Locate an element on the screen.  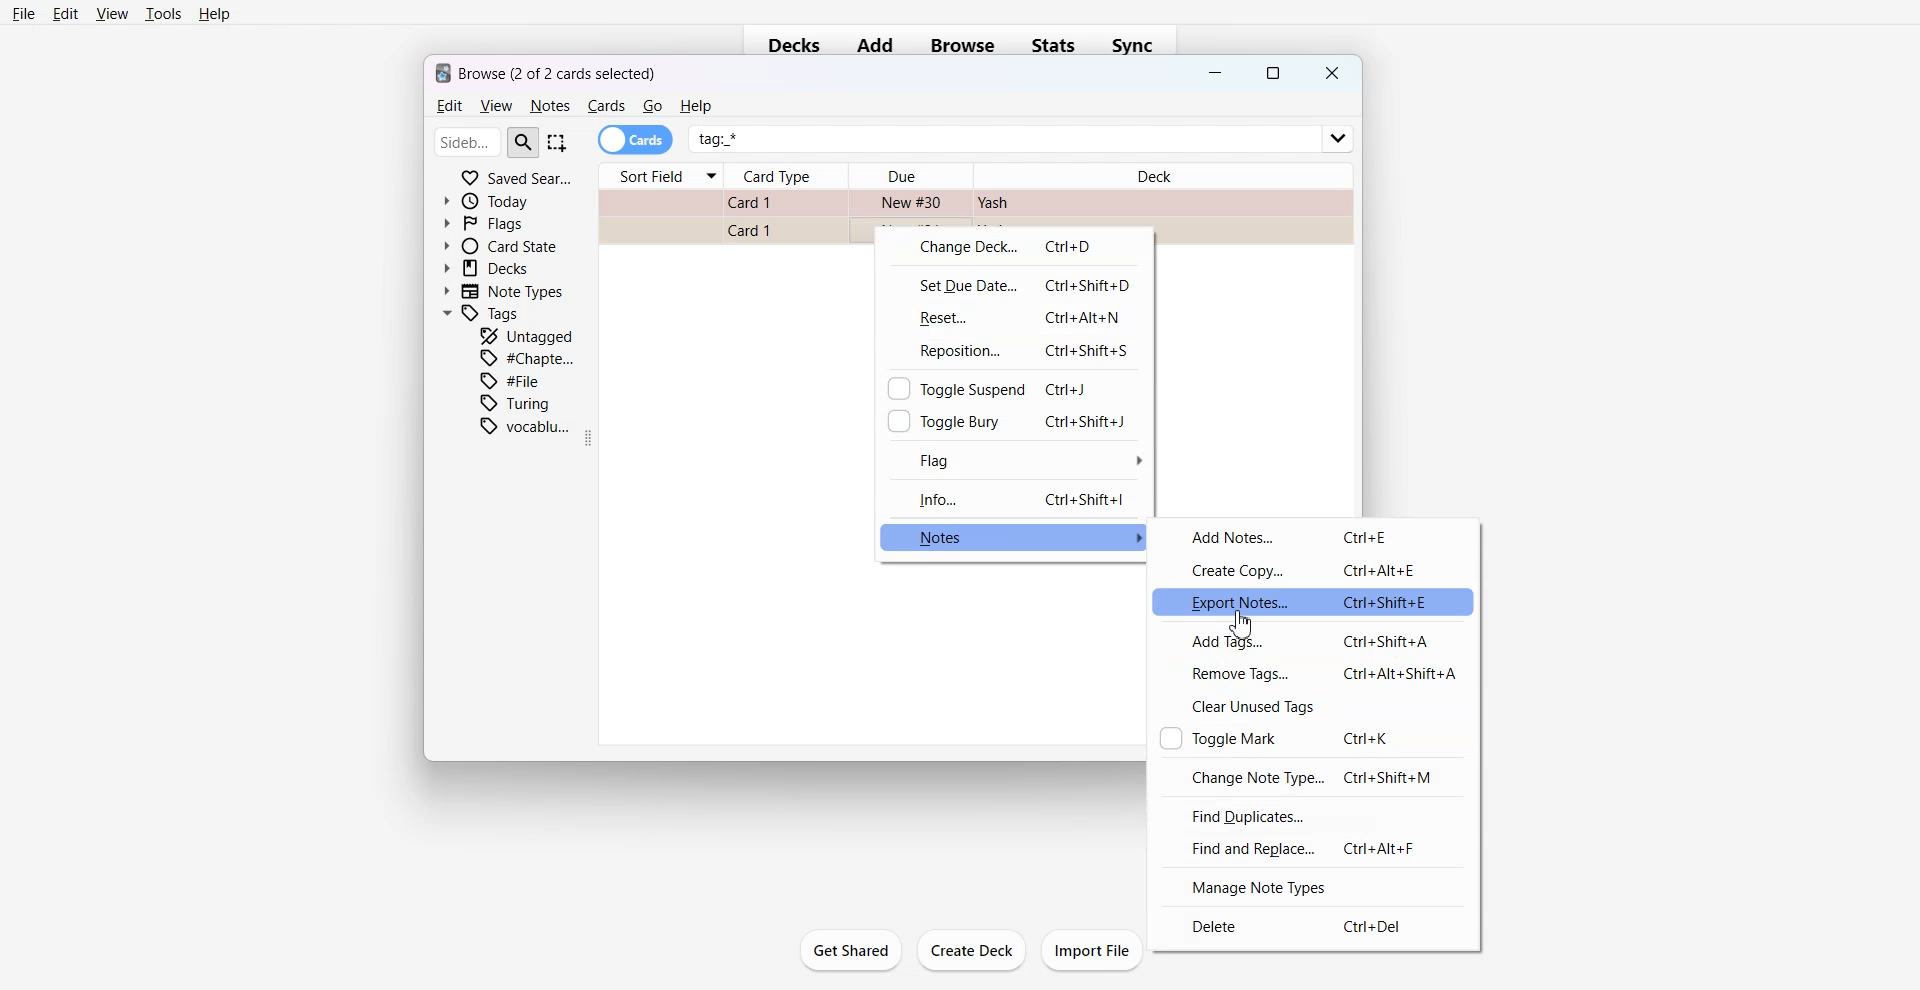
Flags is located at coordinates (484, 222).